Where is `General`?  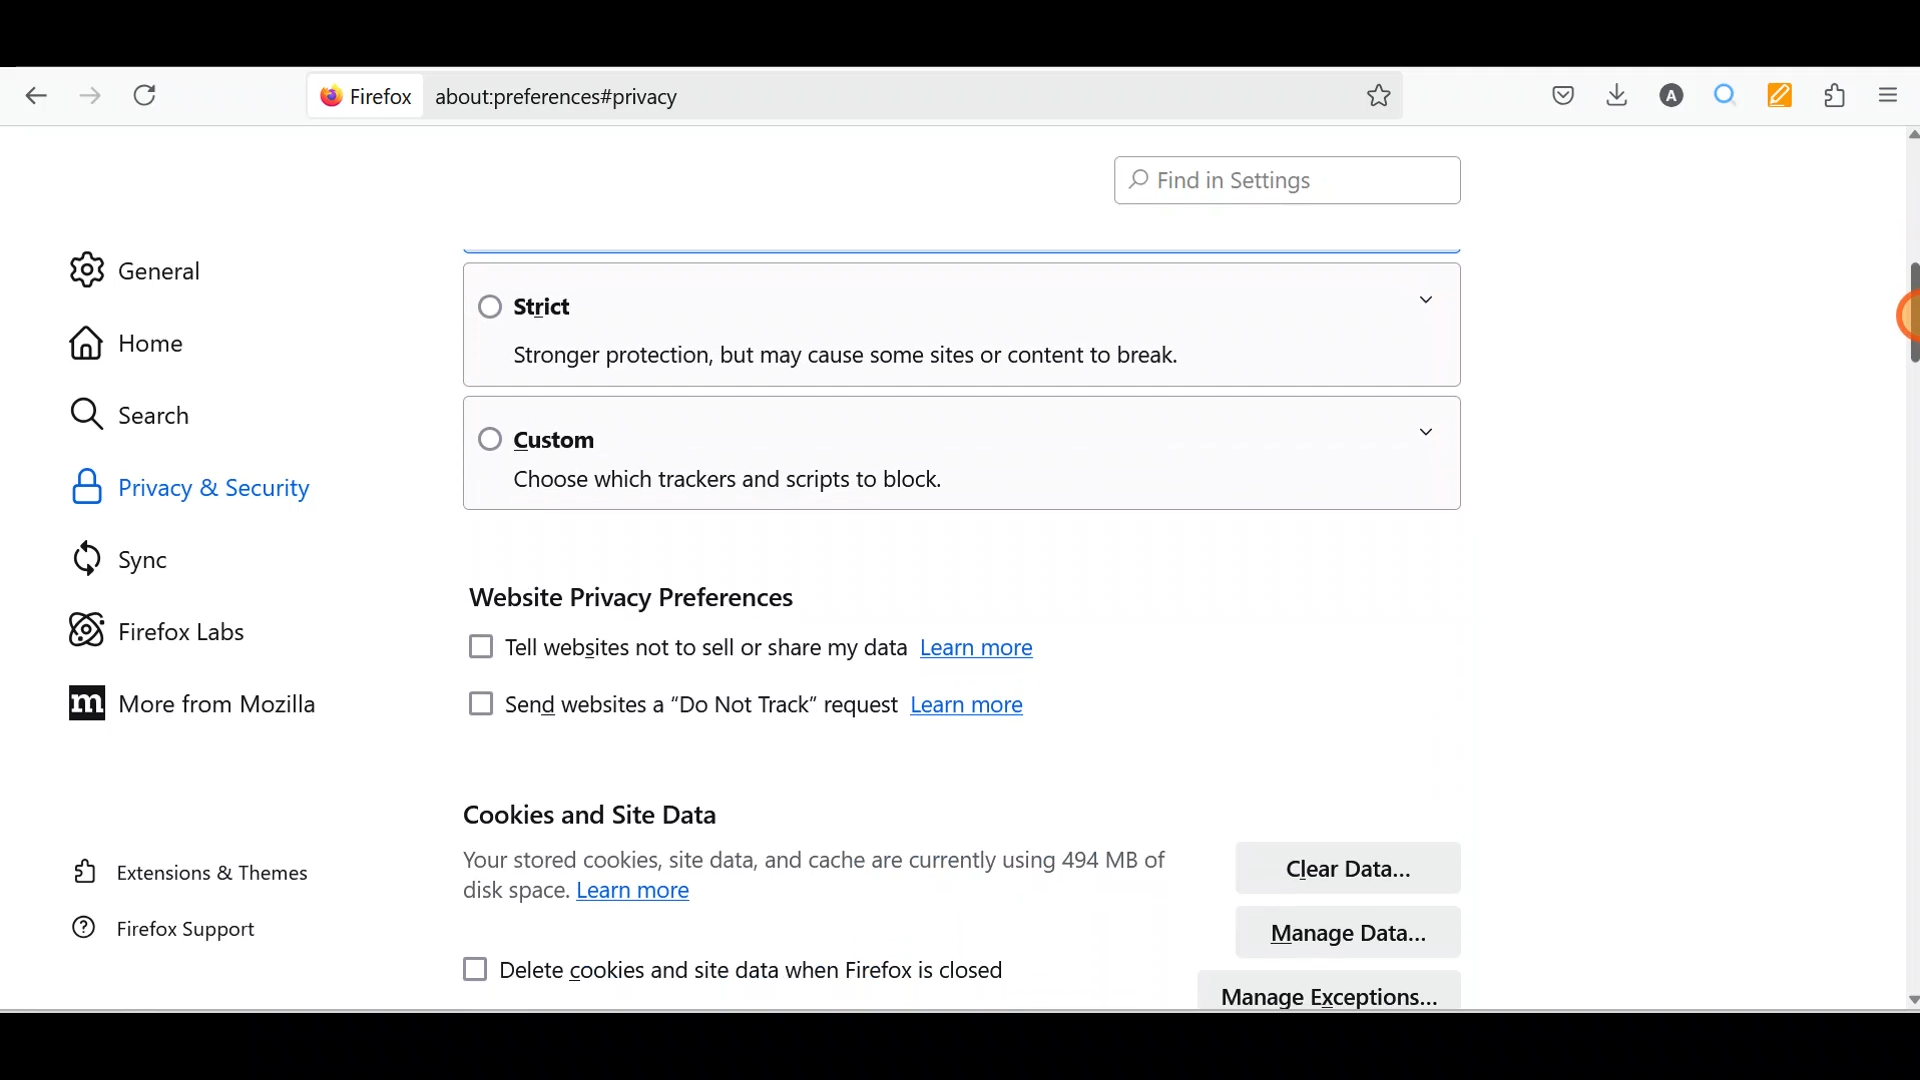 General is located at coordinates (164, 265).